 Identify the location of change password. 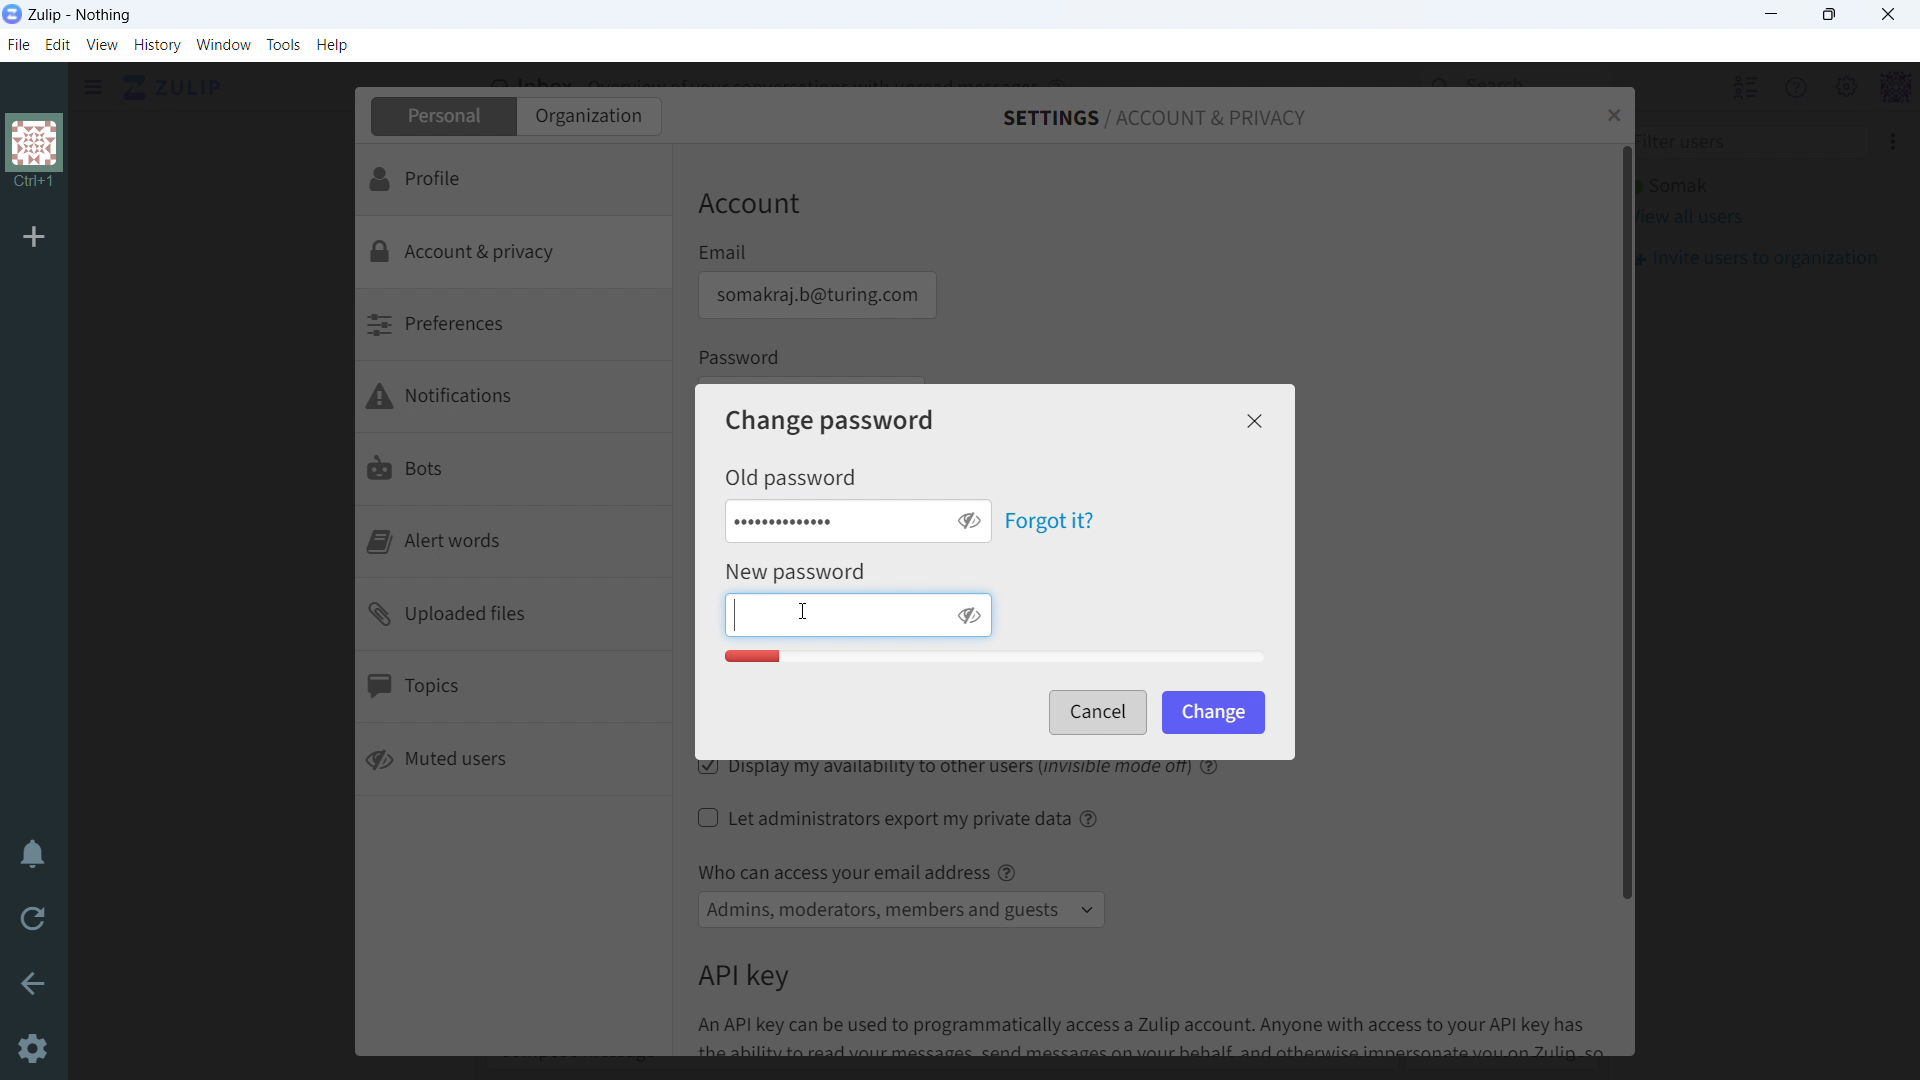
(831, 420).